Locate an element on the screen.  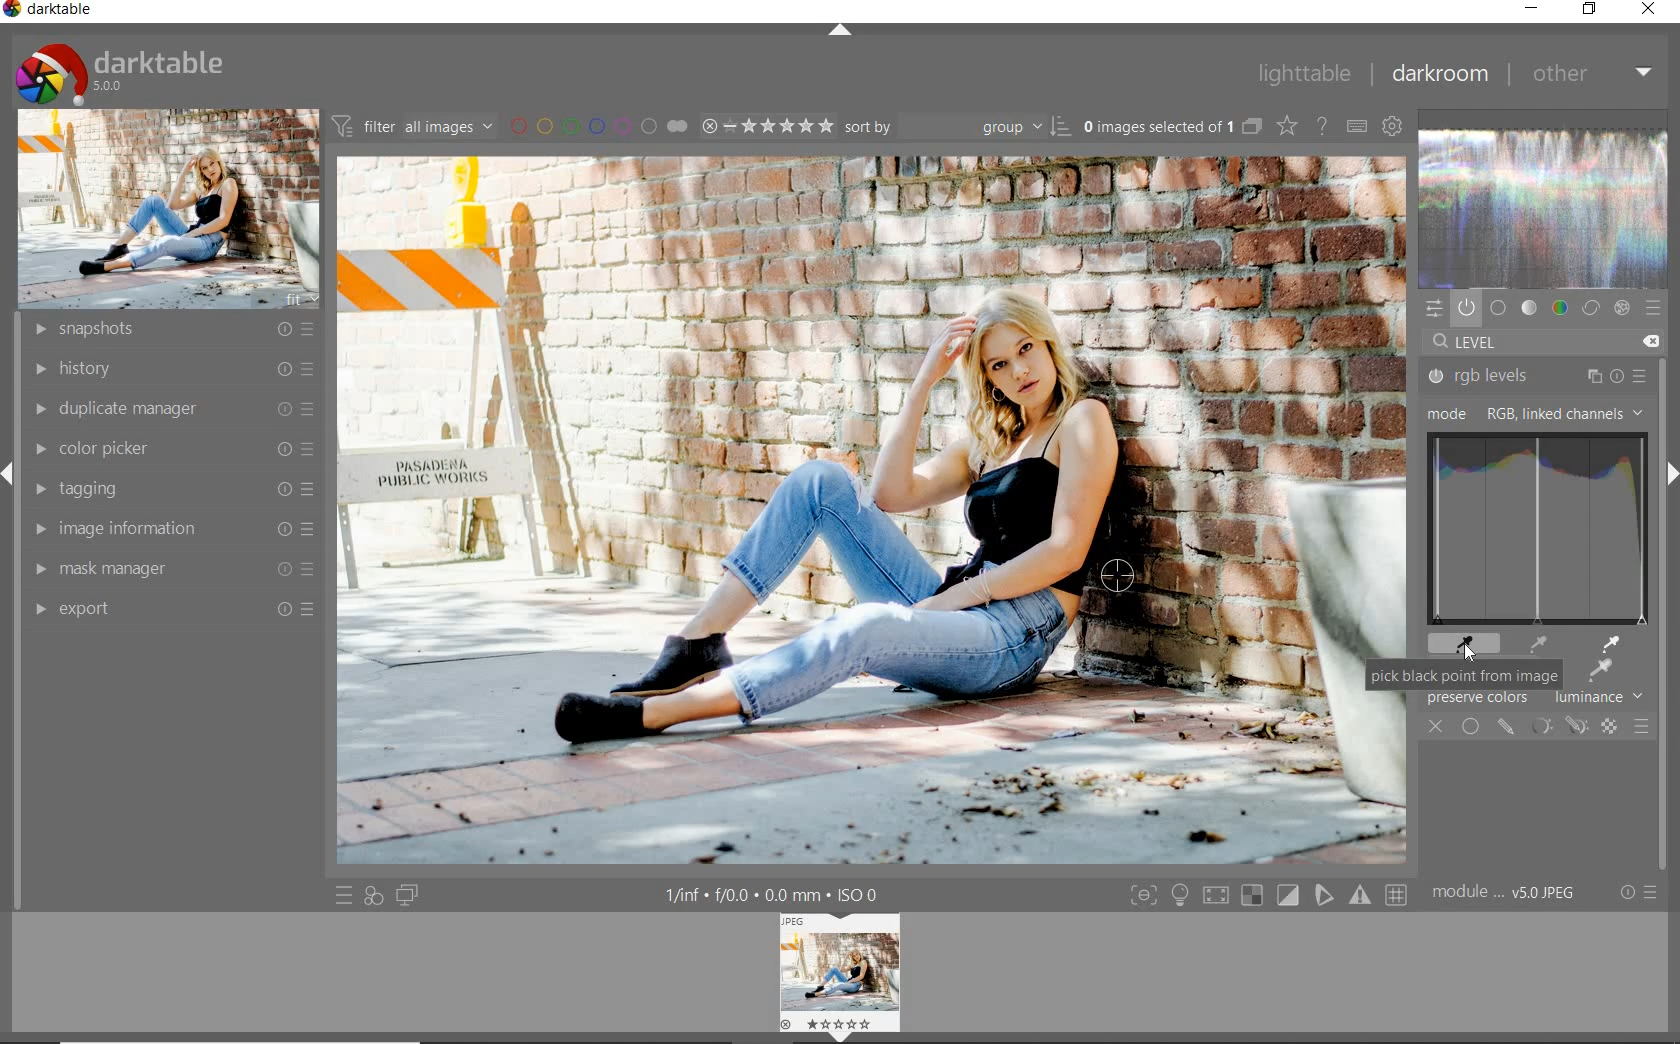
filter all images is located at coordinates (409, 125).